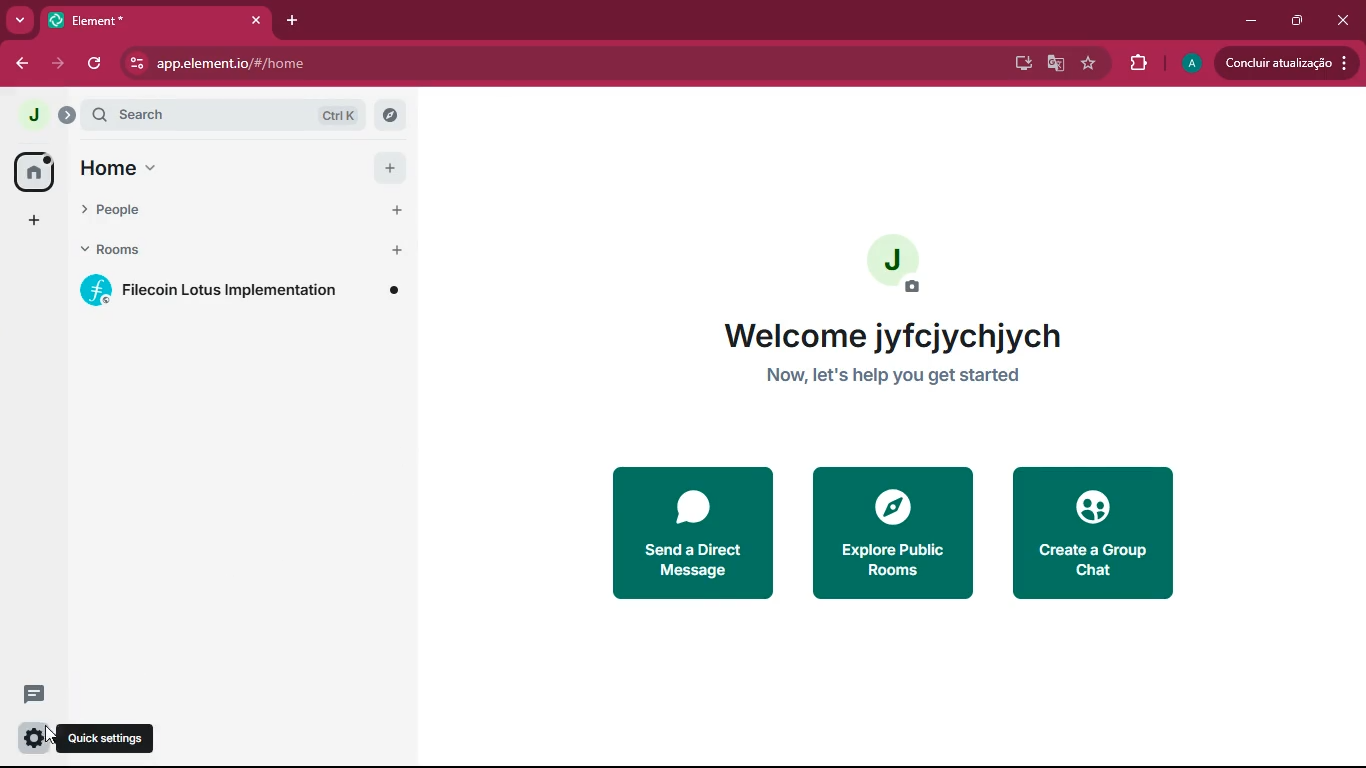 Image resolution: width=1366 pixels, height=768 pixels. I want to click on close tab, so click(256, 20).